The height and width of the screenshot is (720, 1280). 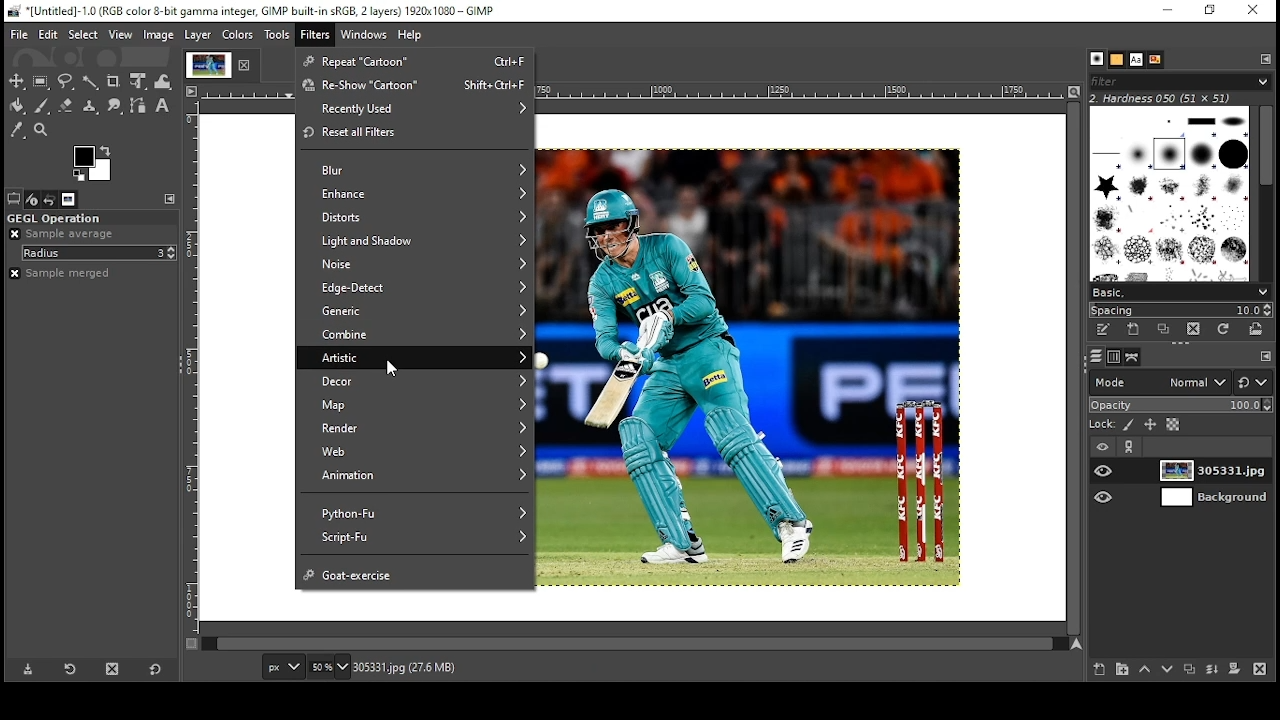 I want to click on colors, so click(x=240, y=35).